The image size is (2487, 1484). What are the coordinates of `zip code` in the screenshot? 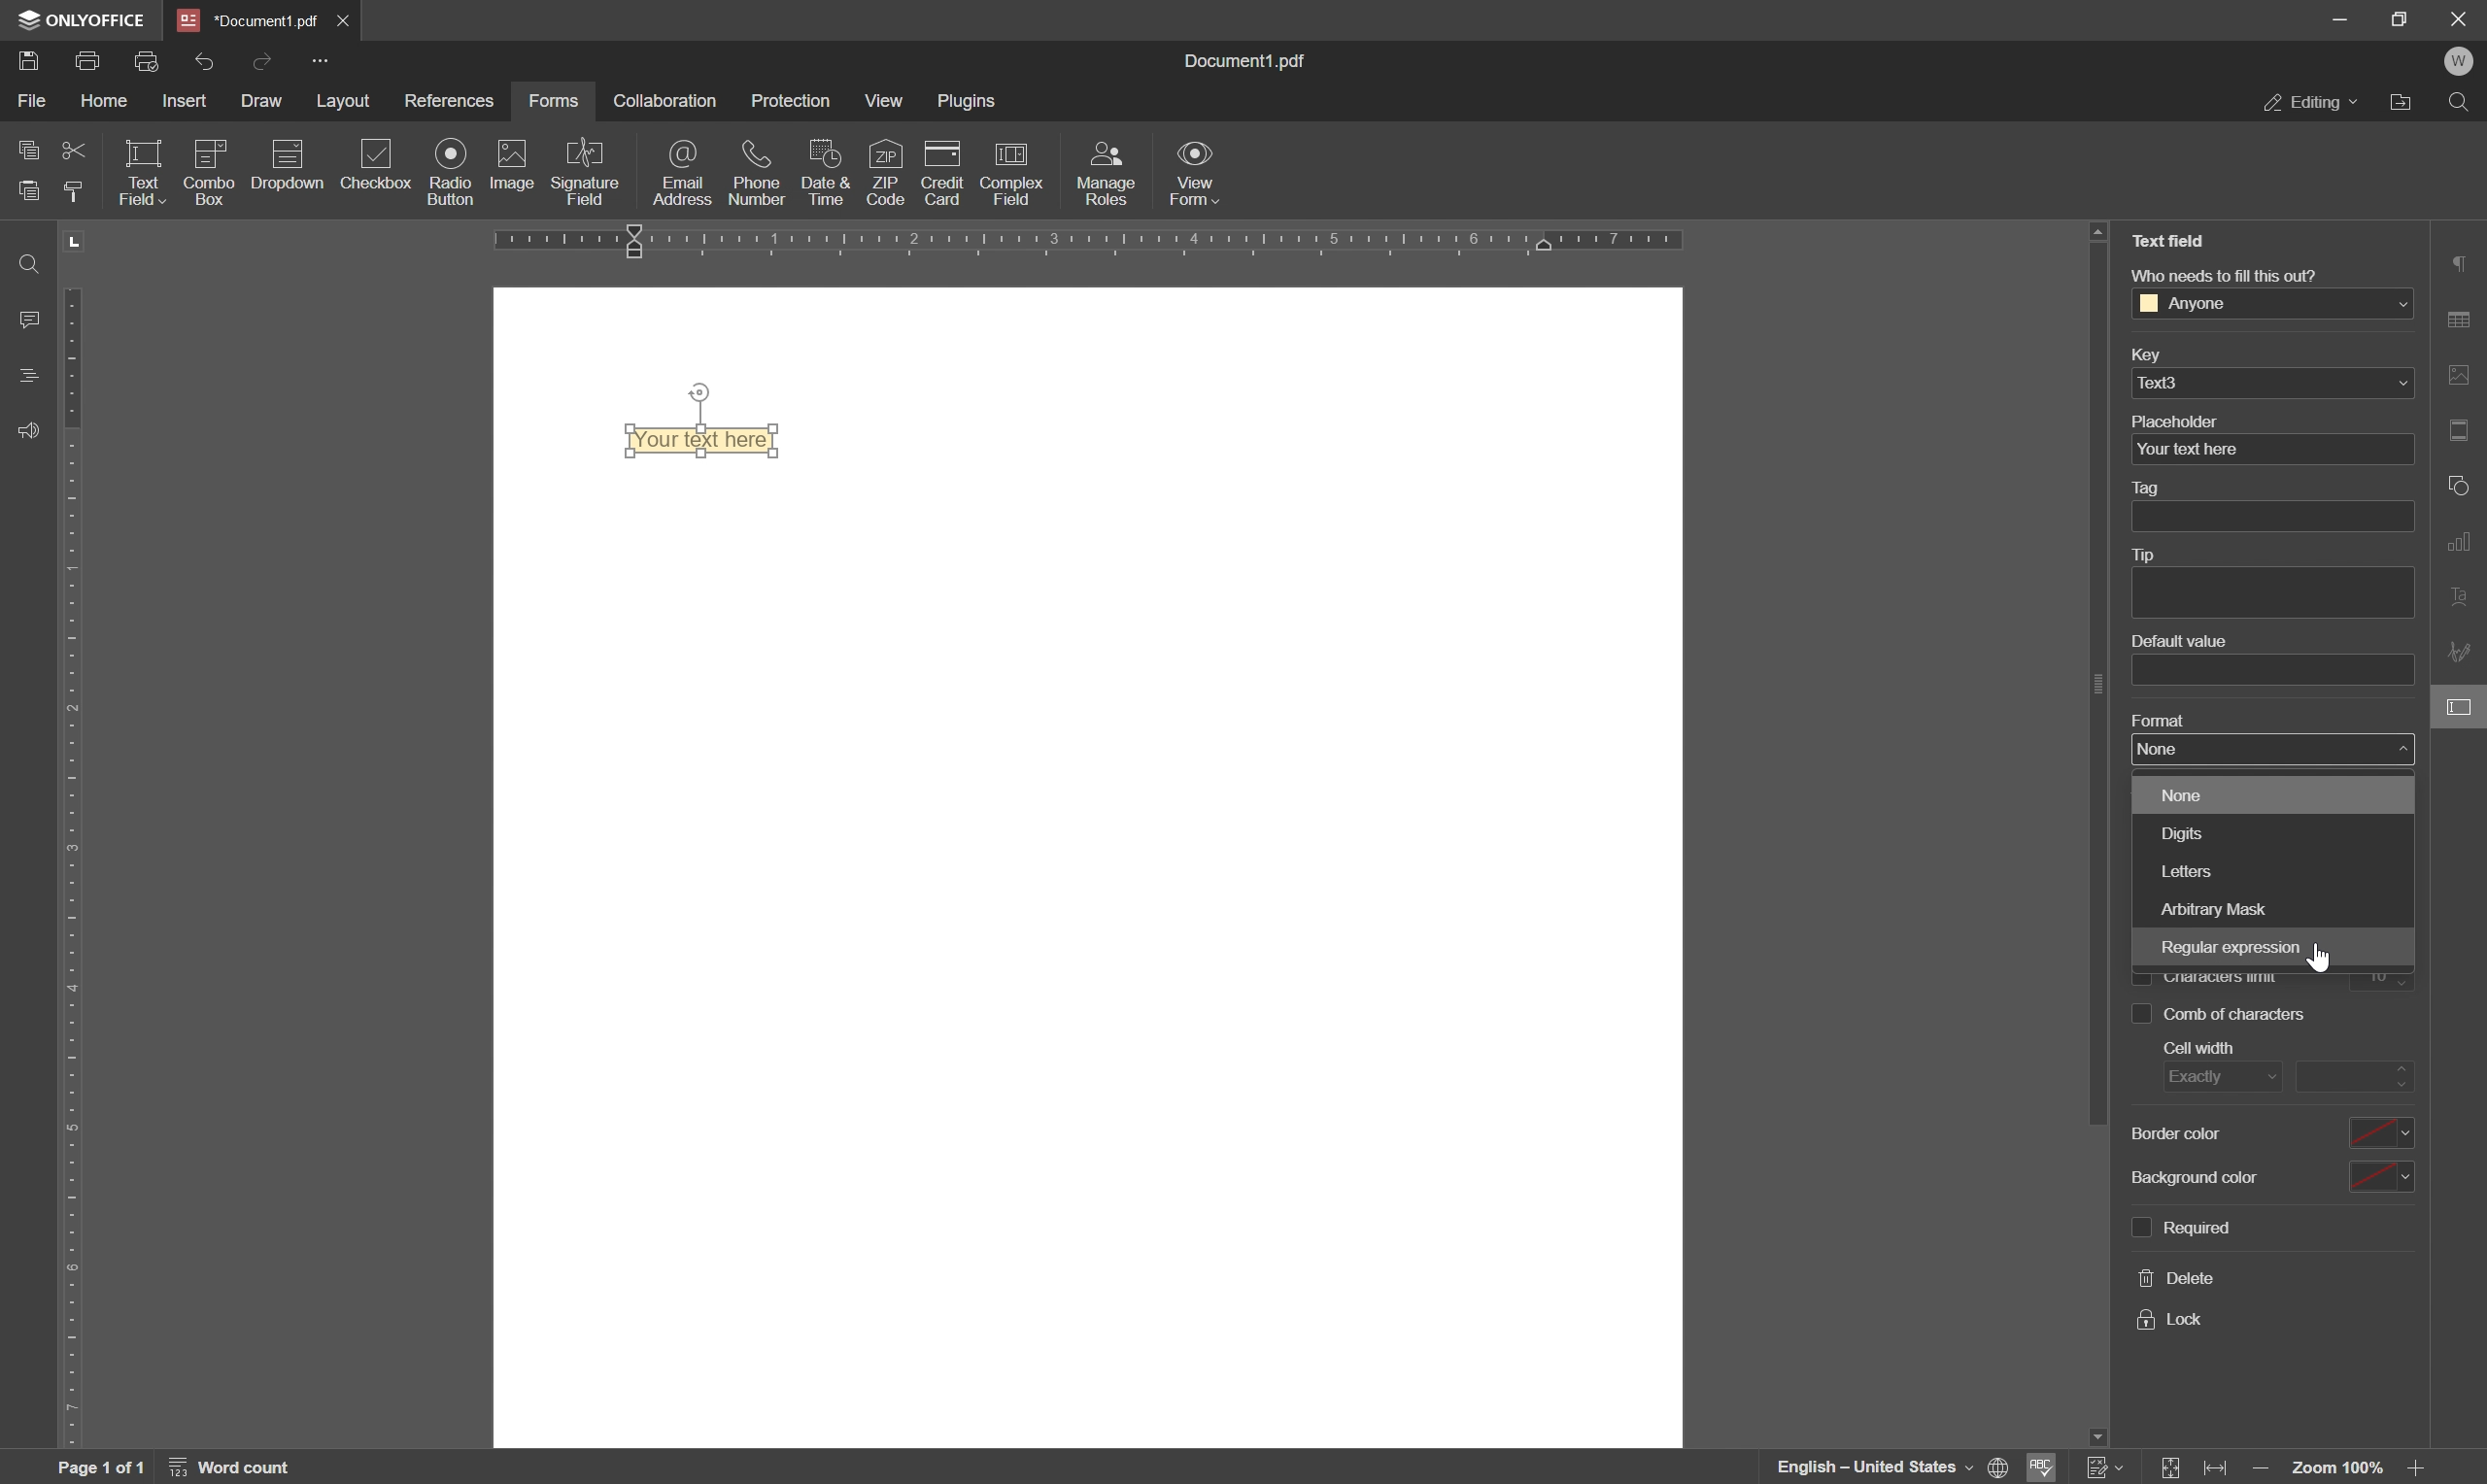 It's located at (887, 172).